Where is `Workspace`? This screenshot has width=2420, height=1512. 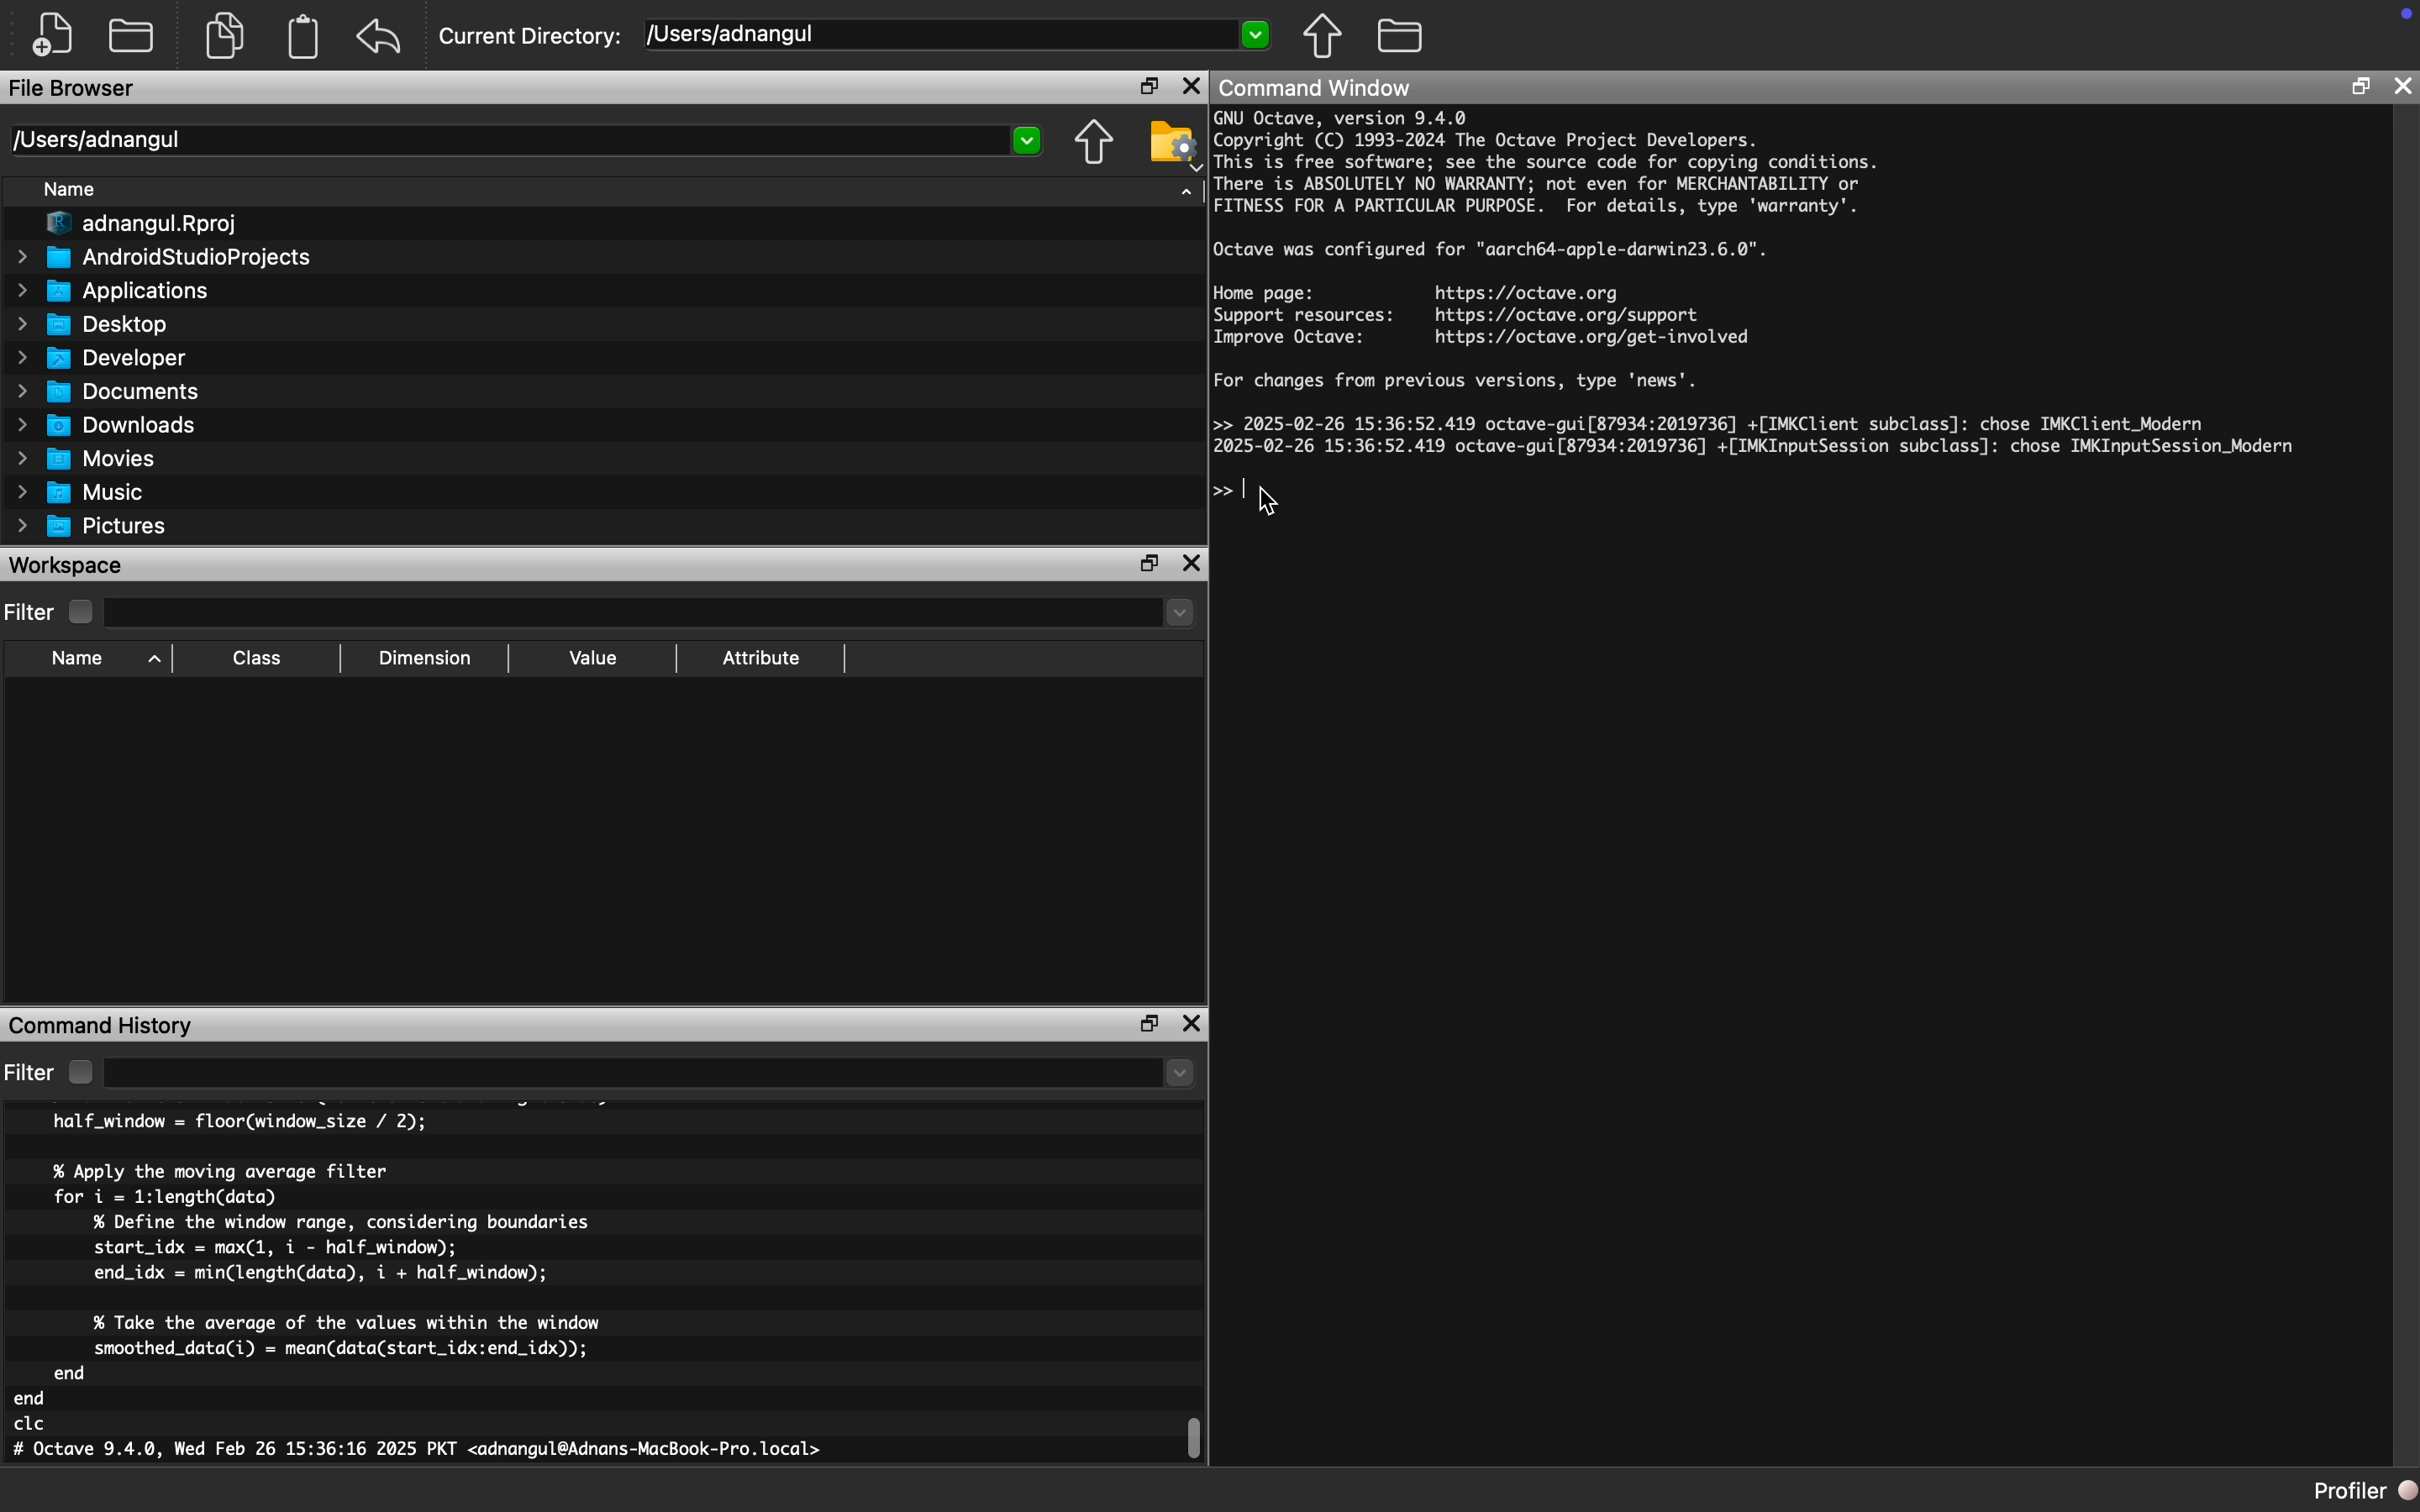 Workspace is located at coordinates (66, 567).